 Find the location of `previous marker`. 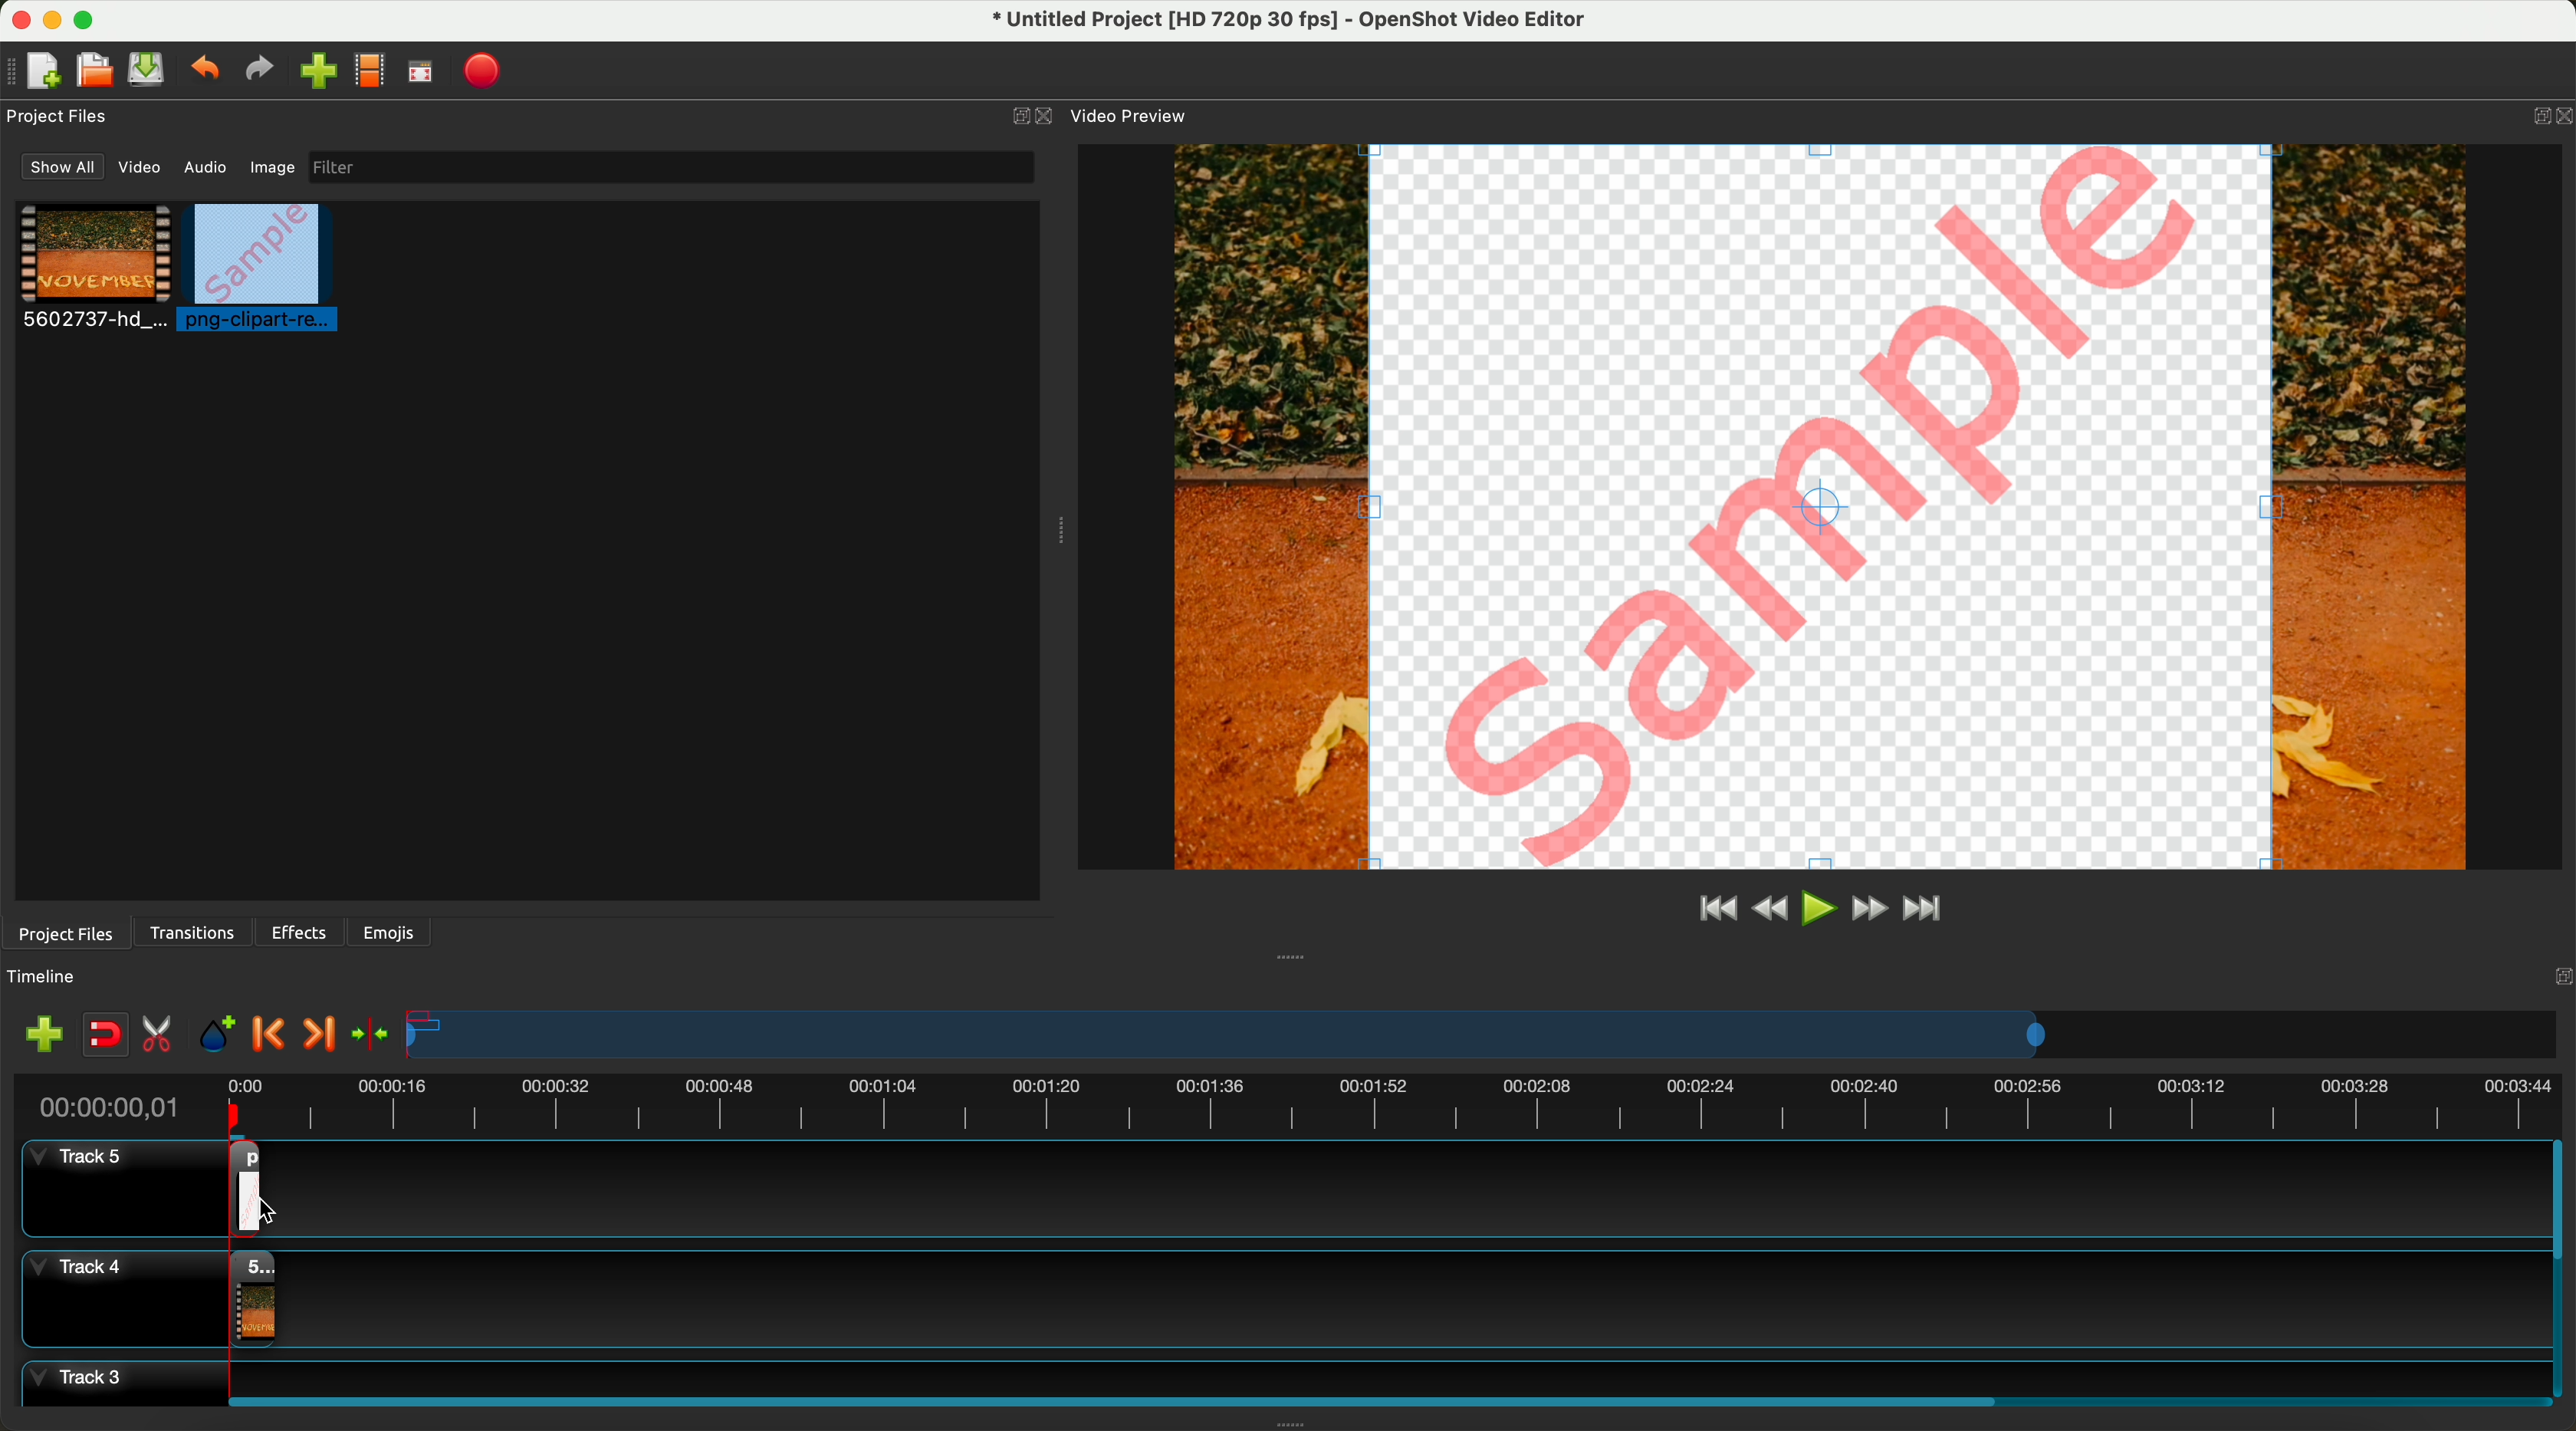

previous marker is located at coordinates (274, 1035).